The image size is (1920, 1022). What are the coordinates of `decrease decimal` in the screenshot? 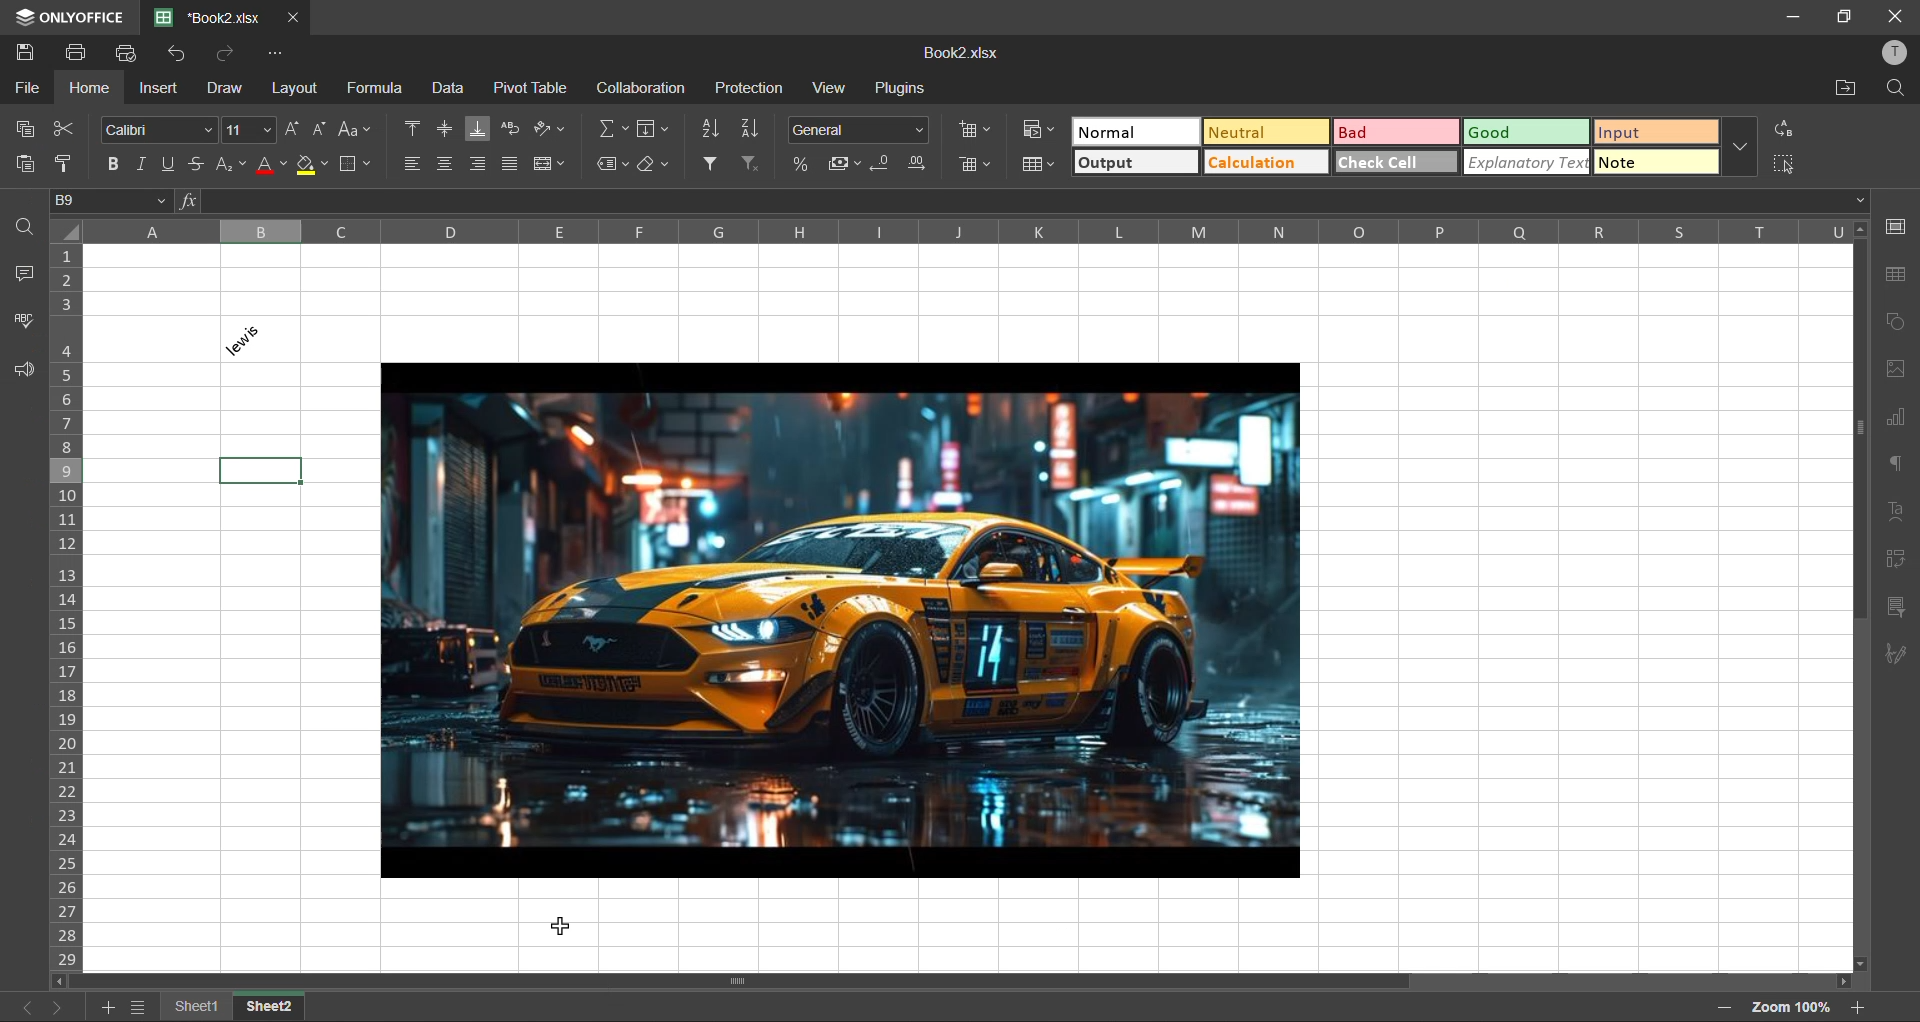 It's located at (884, 164).